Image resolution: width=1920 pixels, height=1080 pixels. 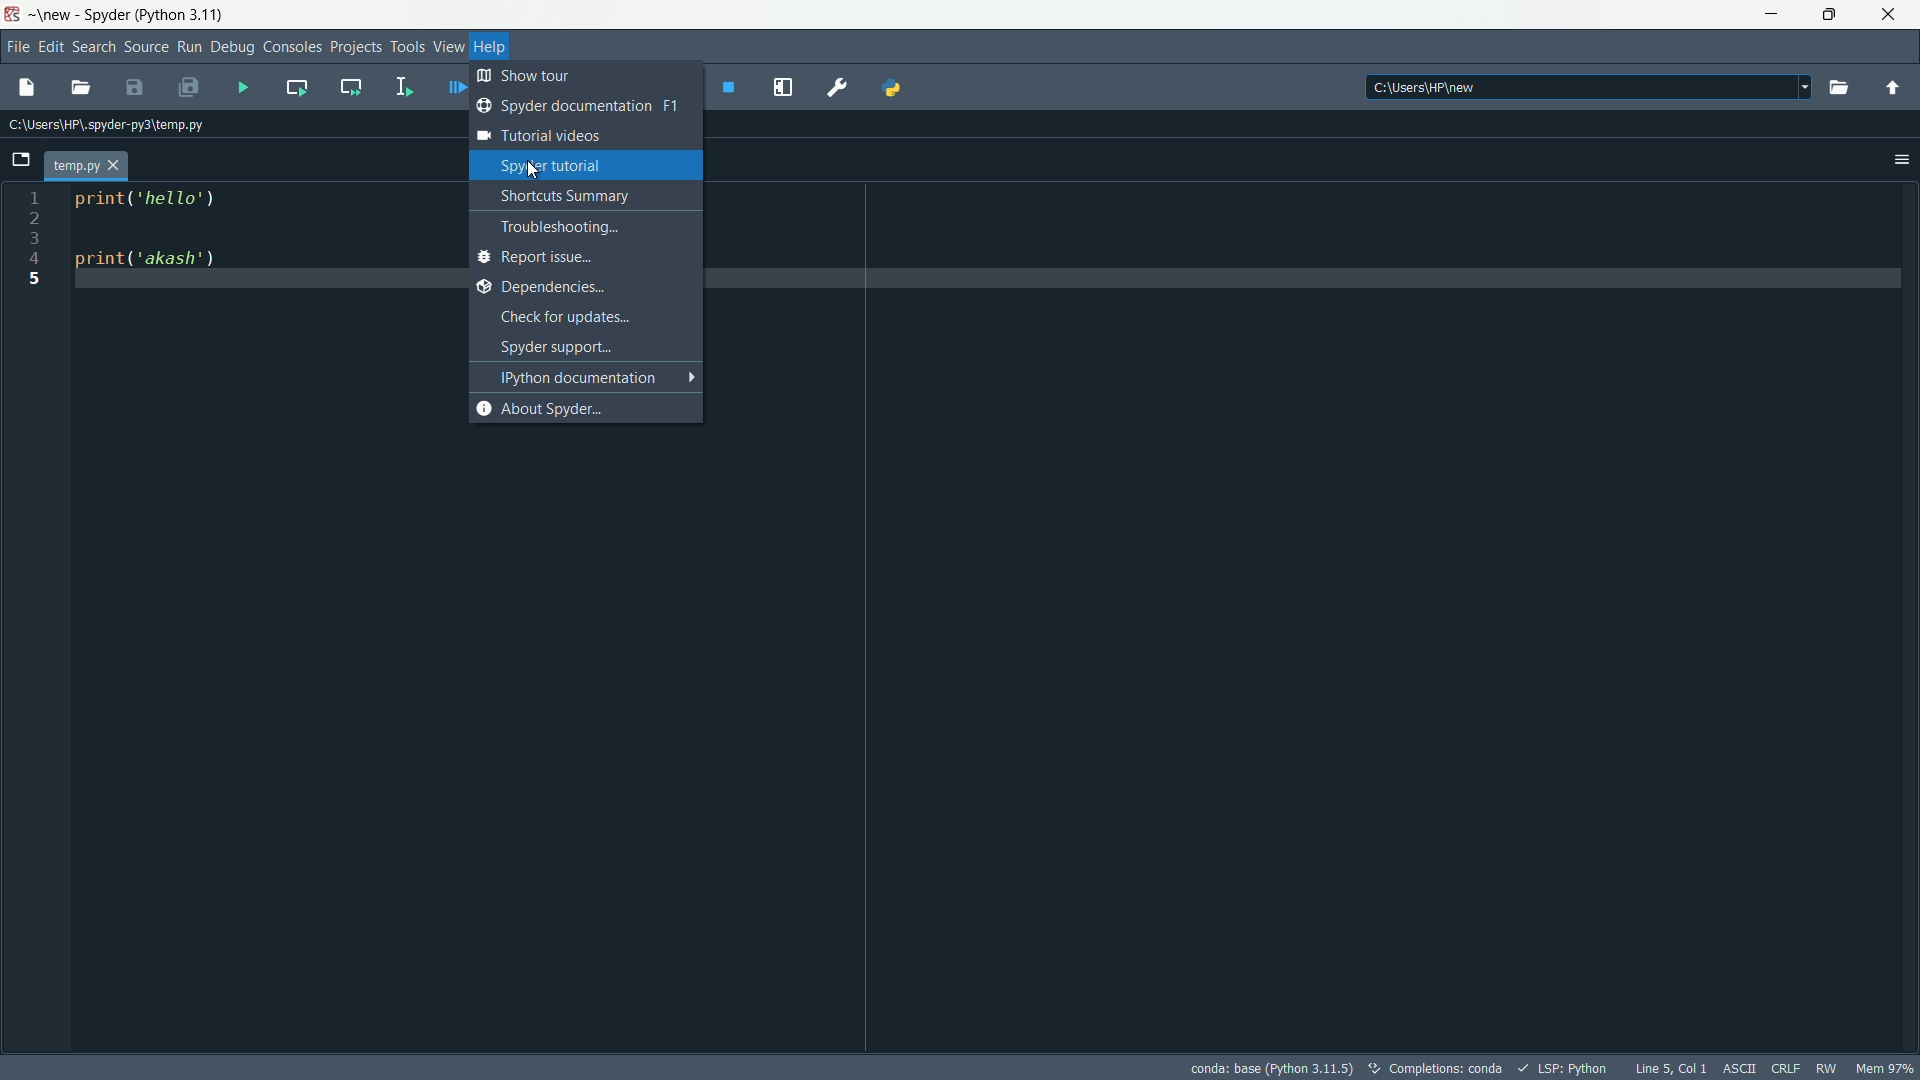 What do you see at coordinates (1513, 89) in the screenshot?
I see `C:\USERS\HP\NEW` at bounding box center [1513, 89].